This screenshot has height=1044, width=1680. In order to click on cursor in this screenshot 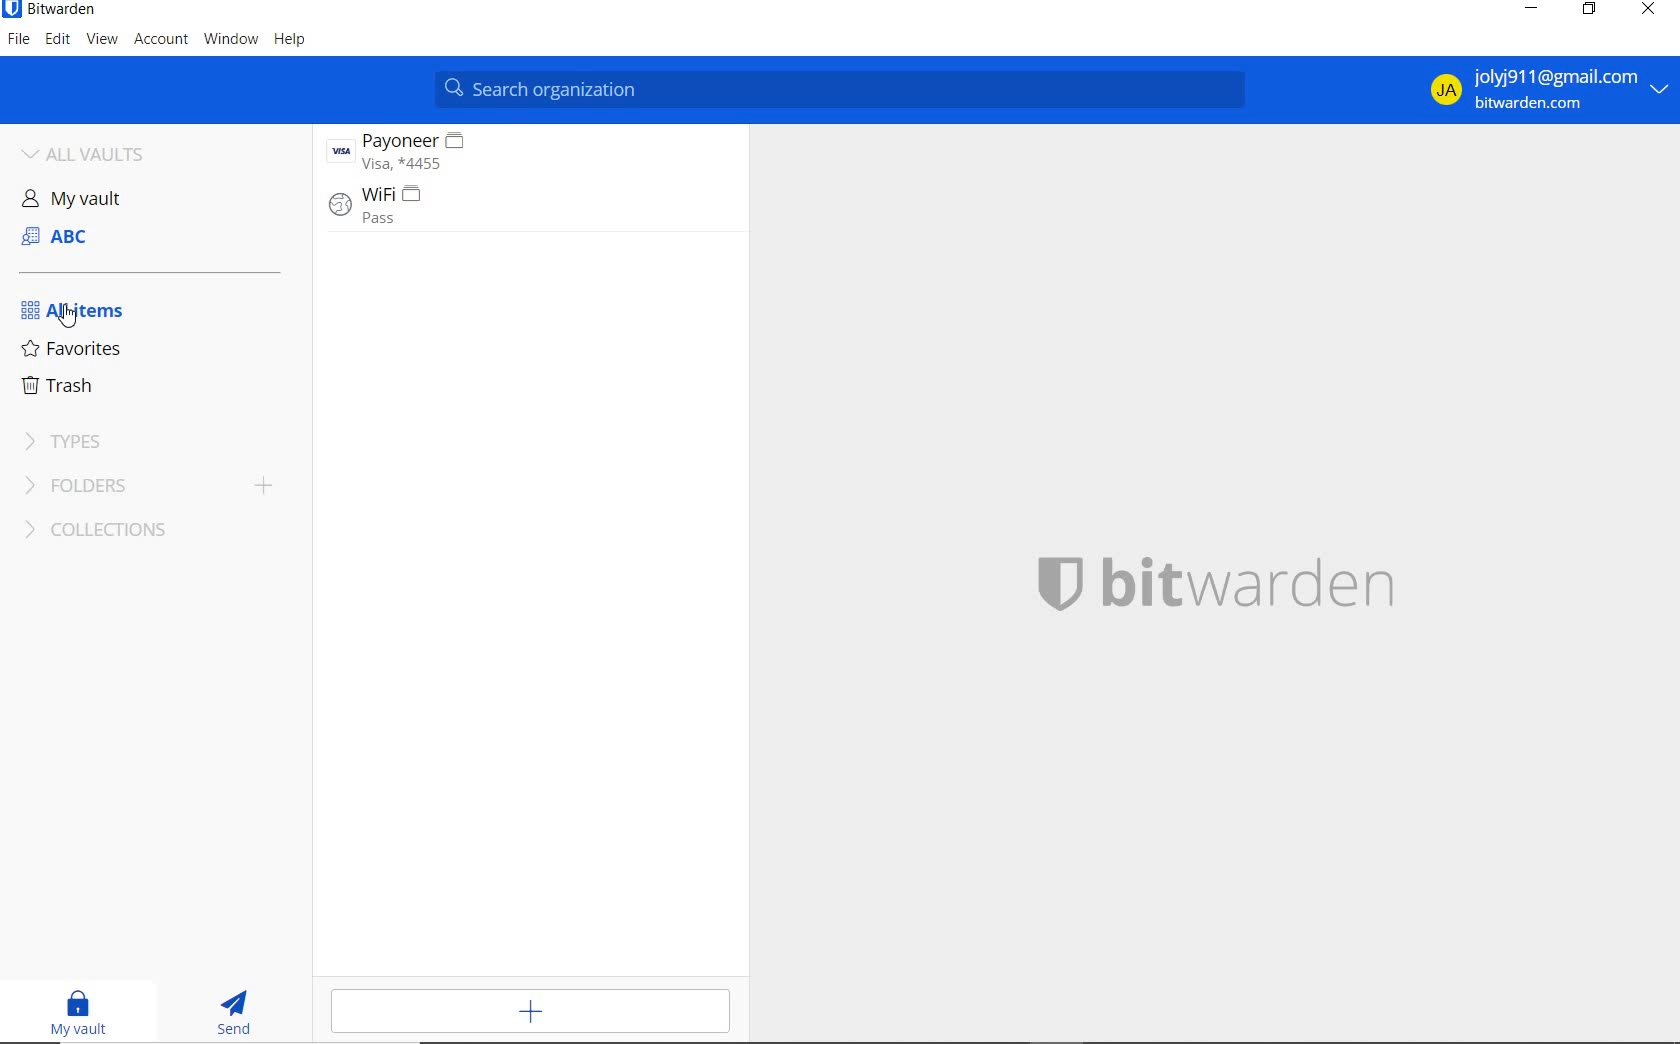, I will do `click(73, 318)`.